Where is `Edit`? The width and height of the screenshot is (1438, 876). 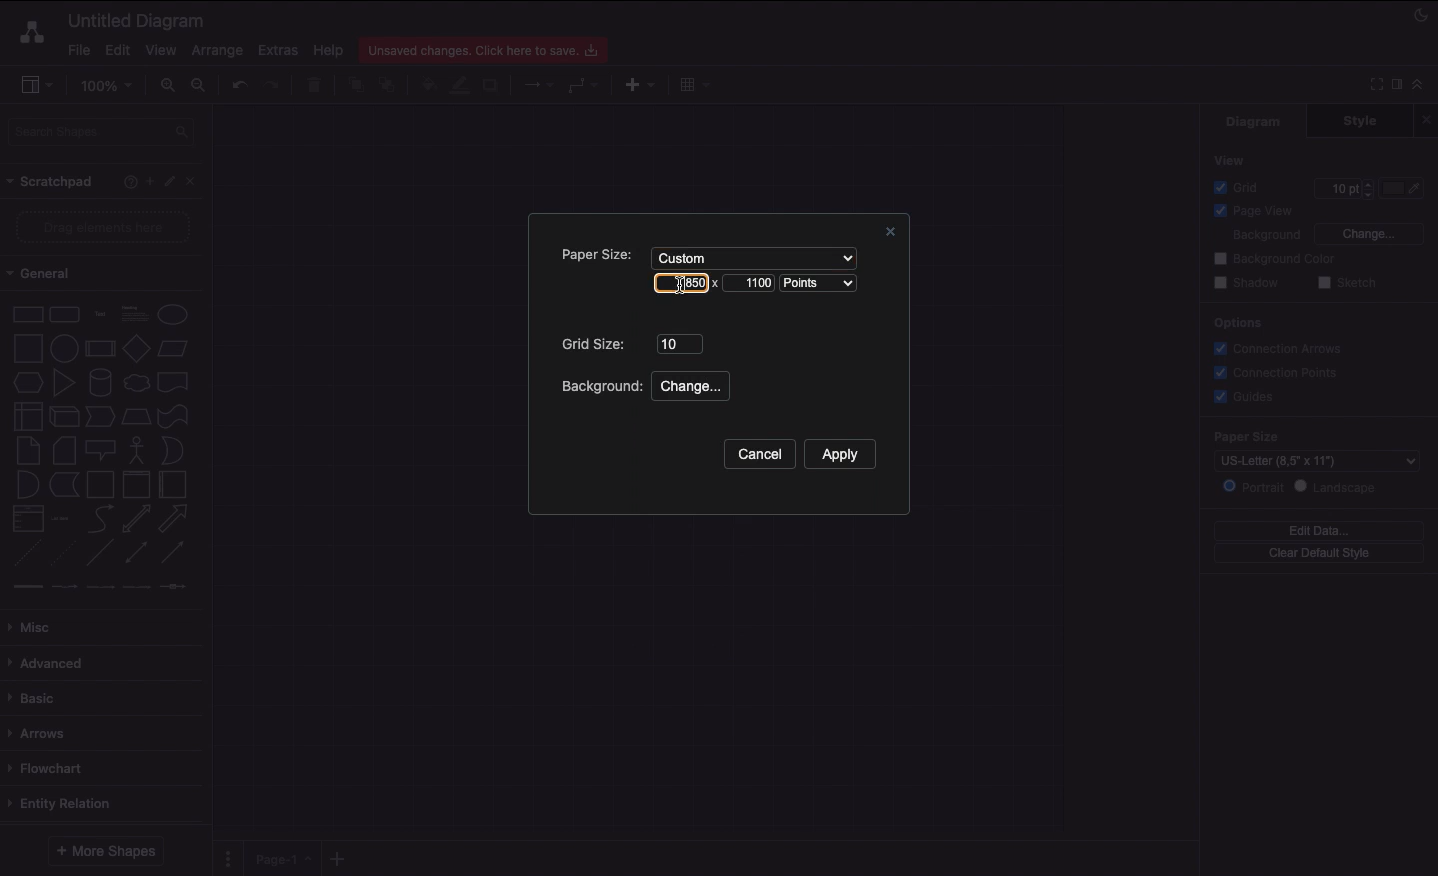 Edit is located at coordinates (172, 182).